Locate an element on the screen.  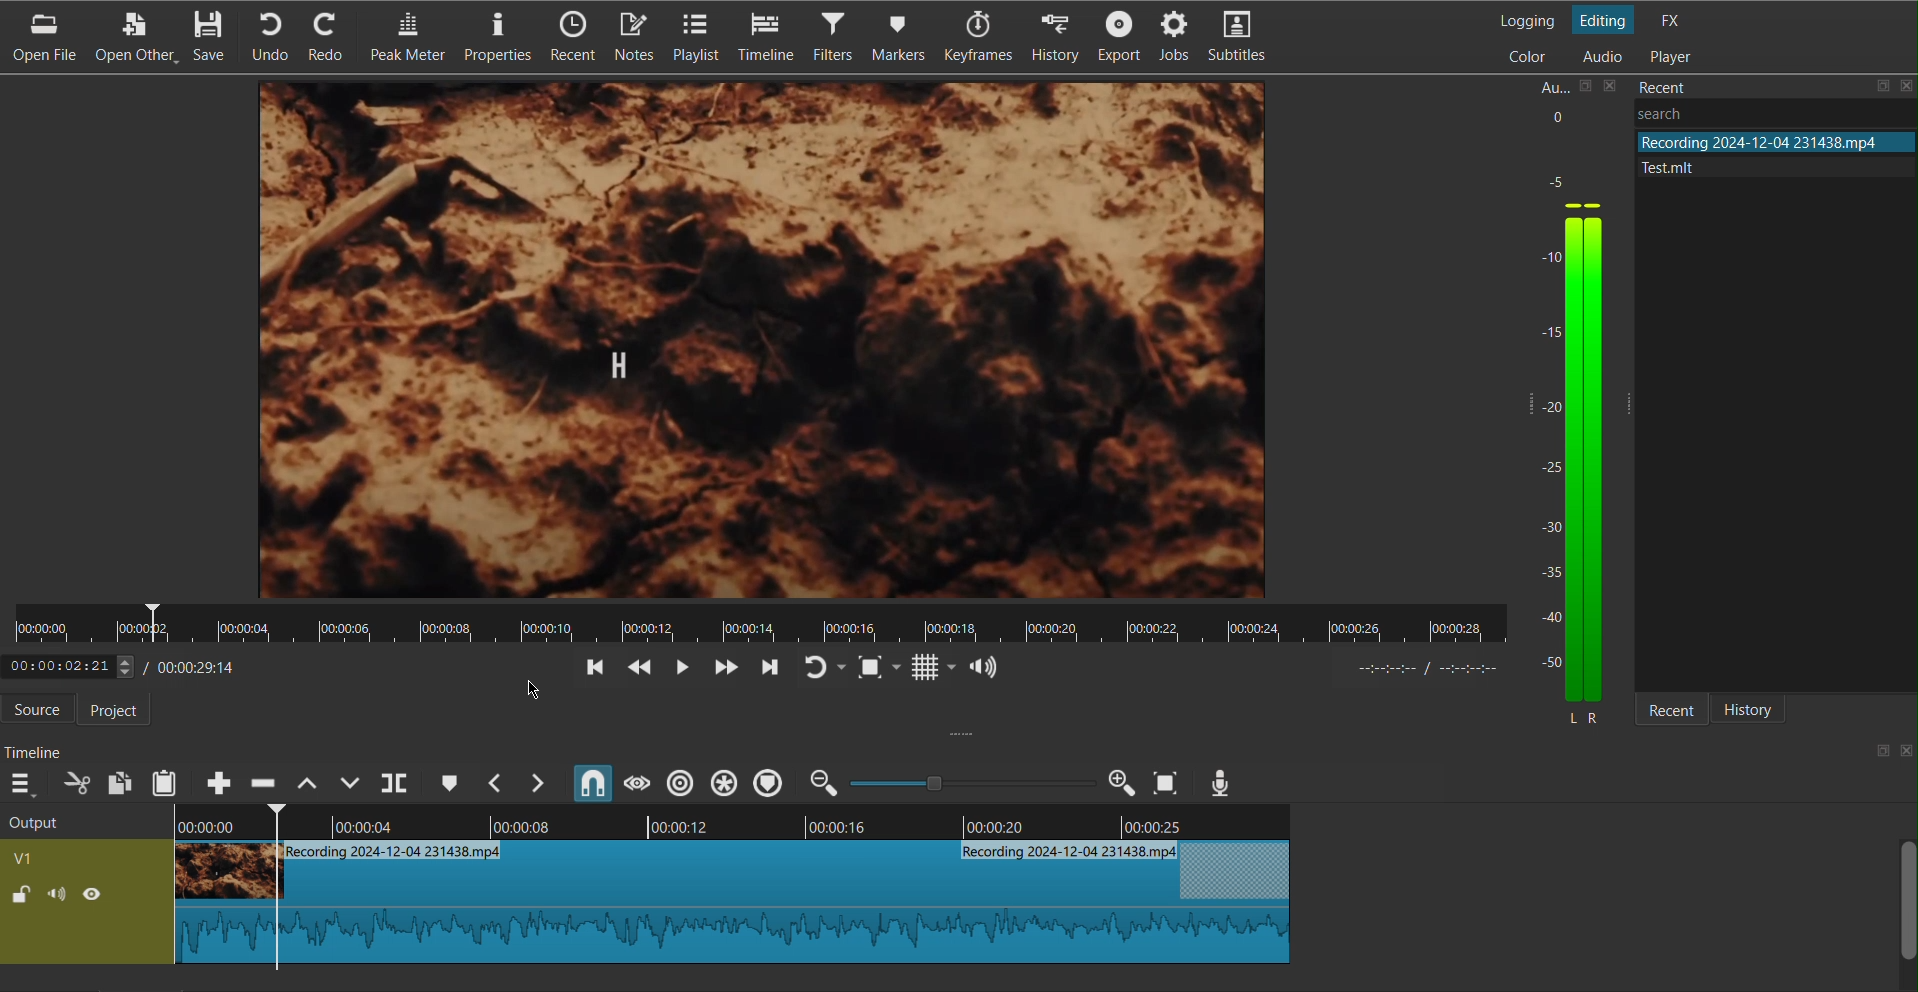
Cue is located at coordinates (448, 781).